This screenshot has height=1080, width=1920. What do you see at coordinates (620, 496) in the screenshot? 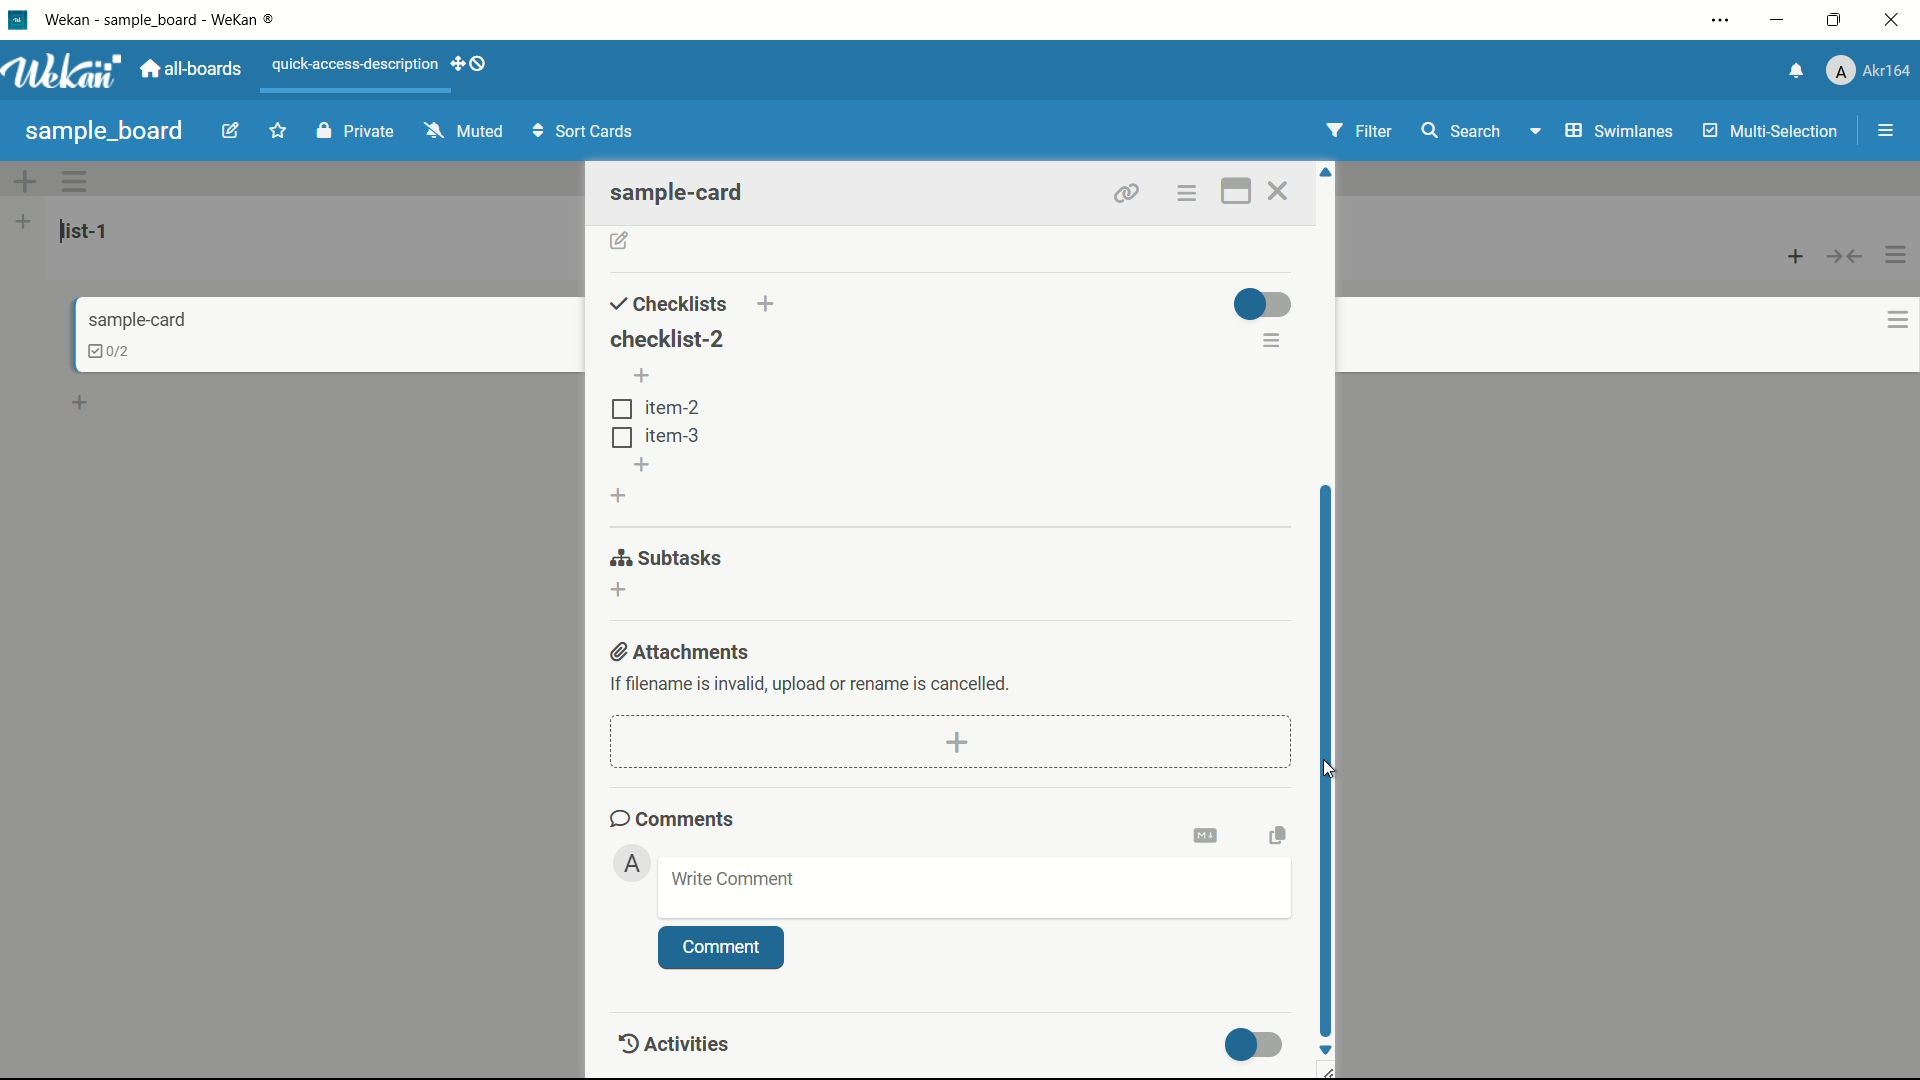
I see `add checklist` at bounding box center [620, 496].